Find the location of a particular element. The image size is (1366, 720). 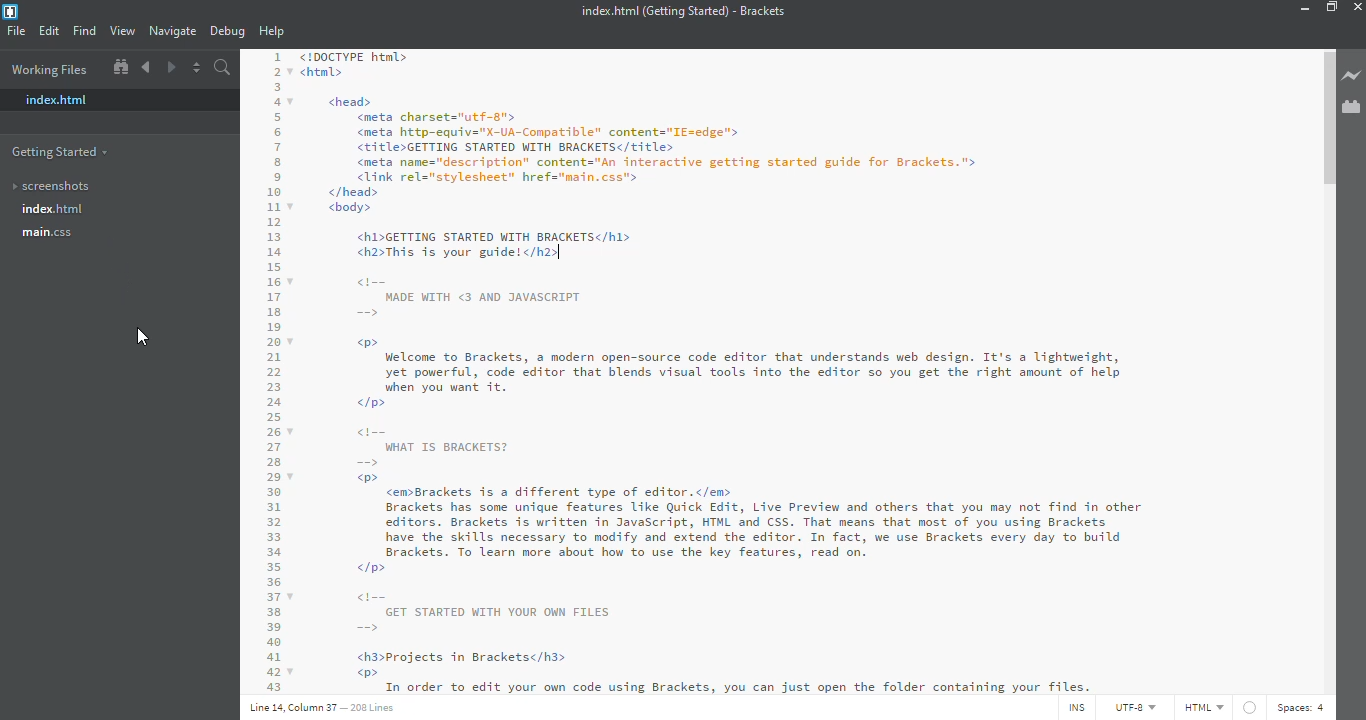

find in files is located at coordinates (221, 68).